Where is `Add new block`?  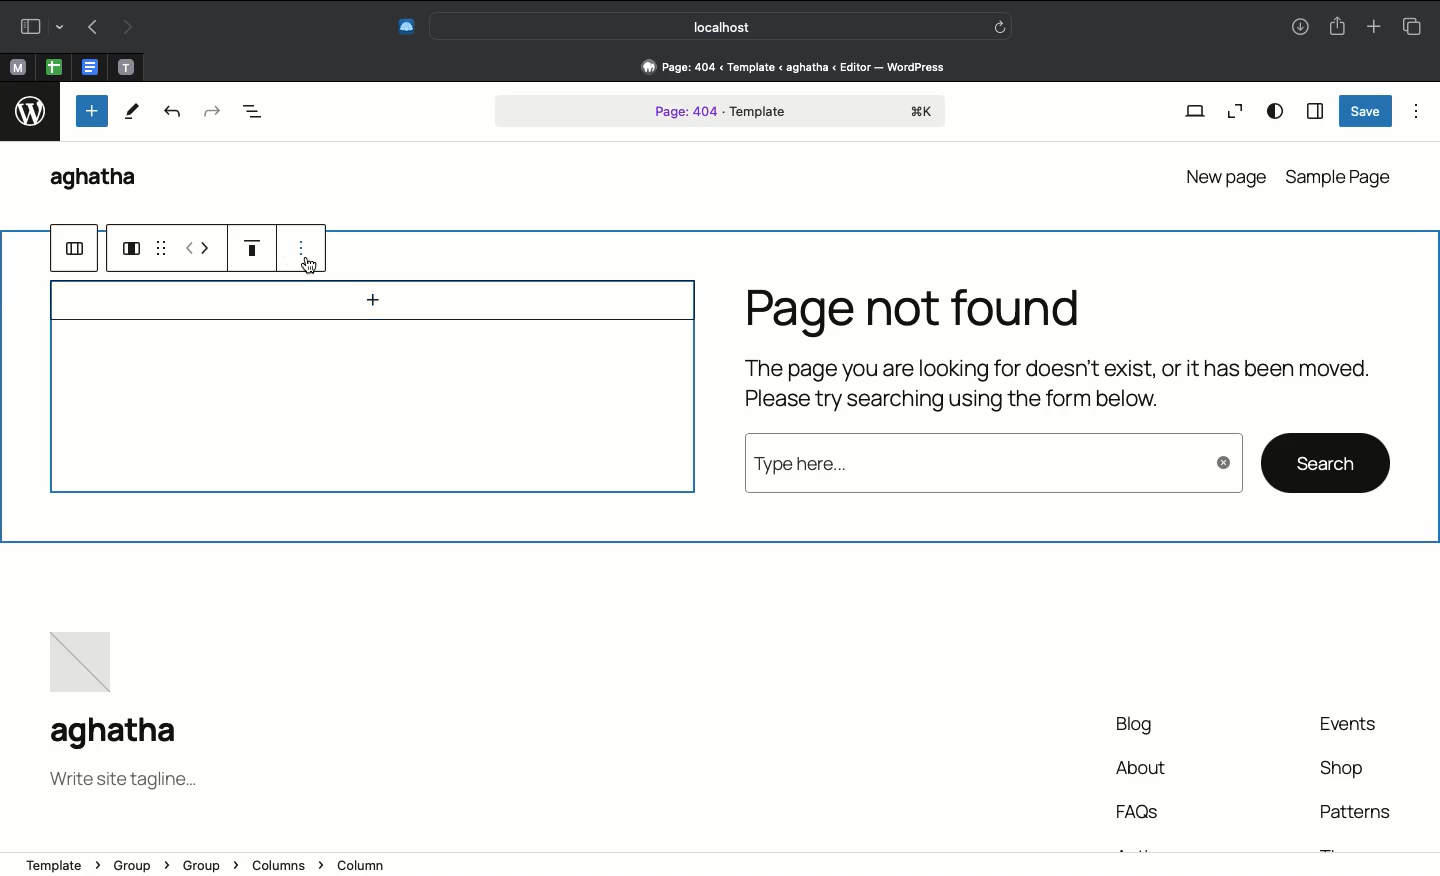 Add new block is located at coordinates (90, 111).